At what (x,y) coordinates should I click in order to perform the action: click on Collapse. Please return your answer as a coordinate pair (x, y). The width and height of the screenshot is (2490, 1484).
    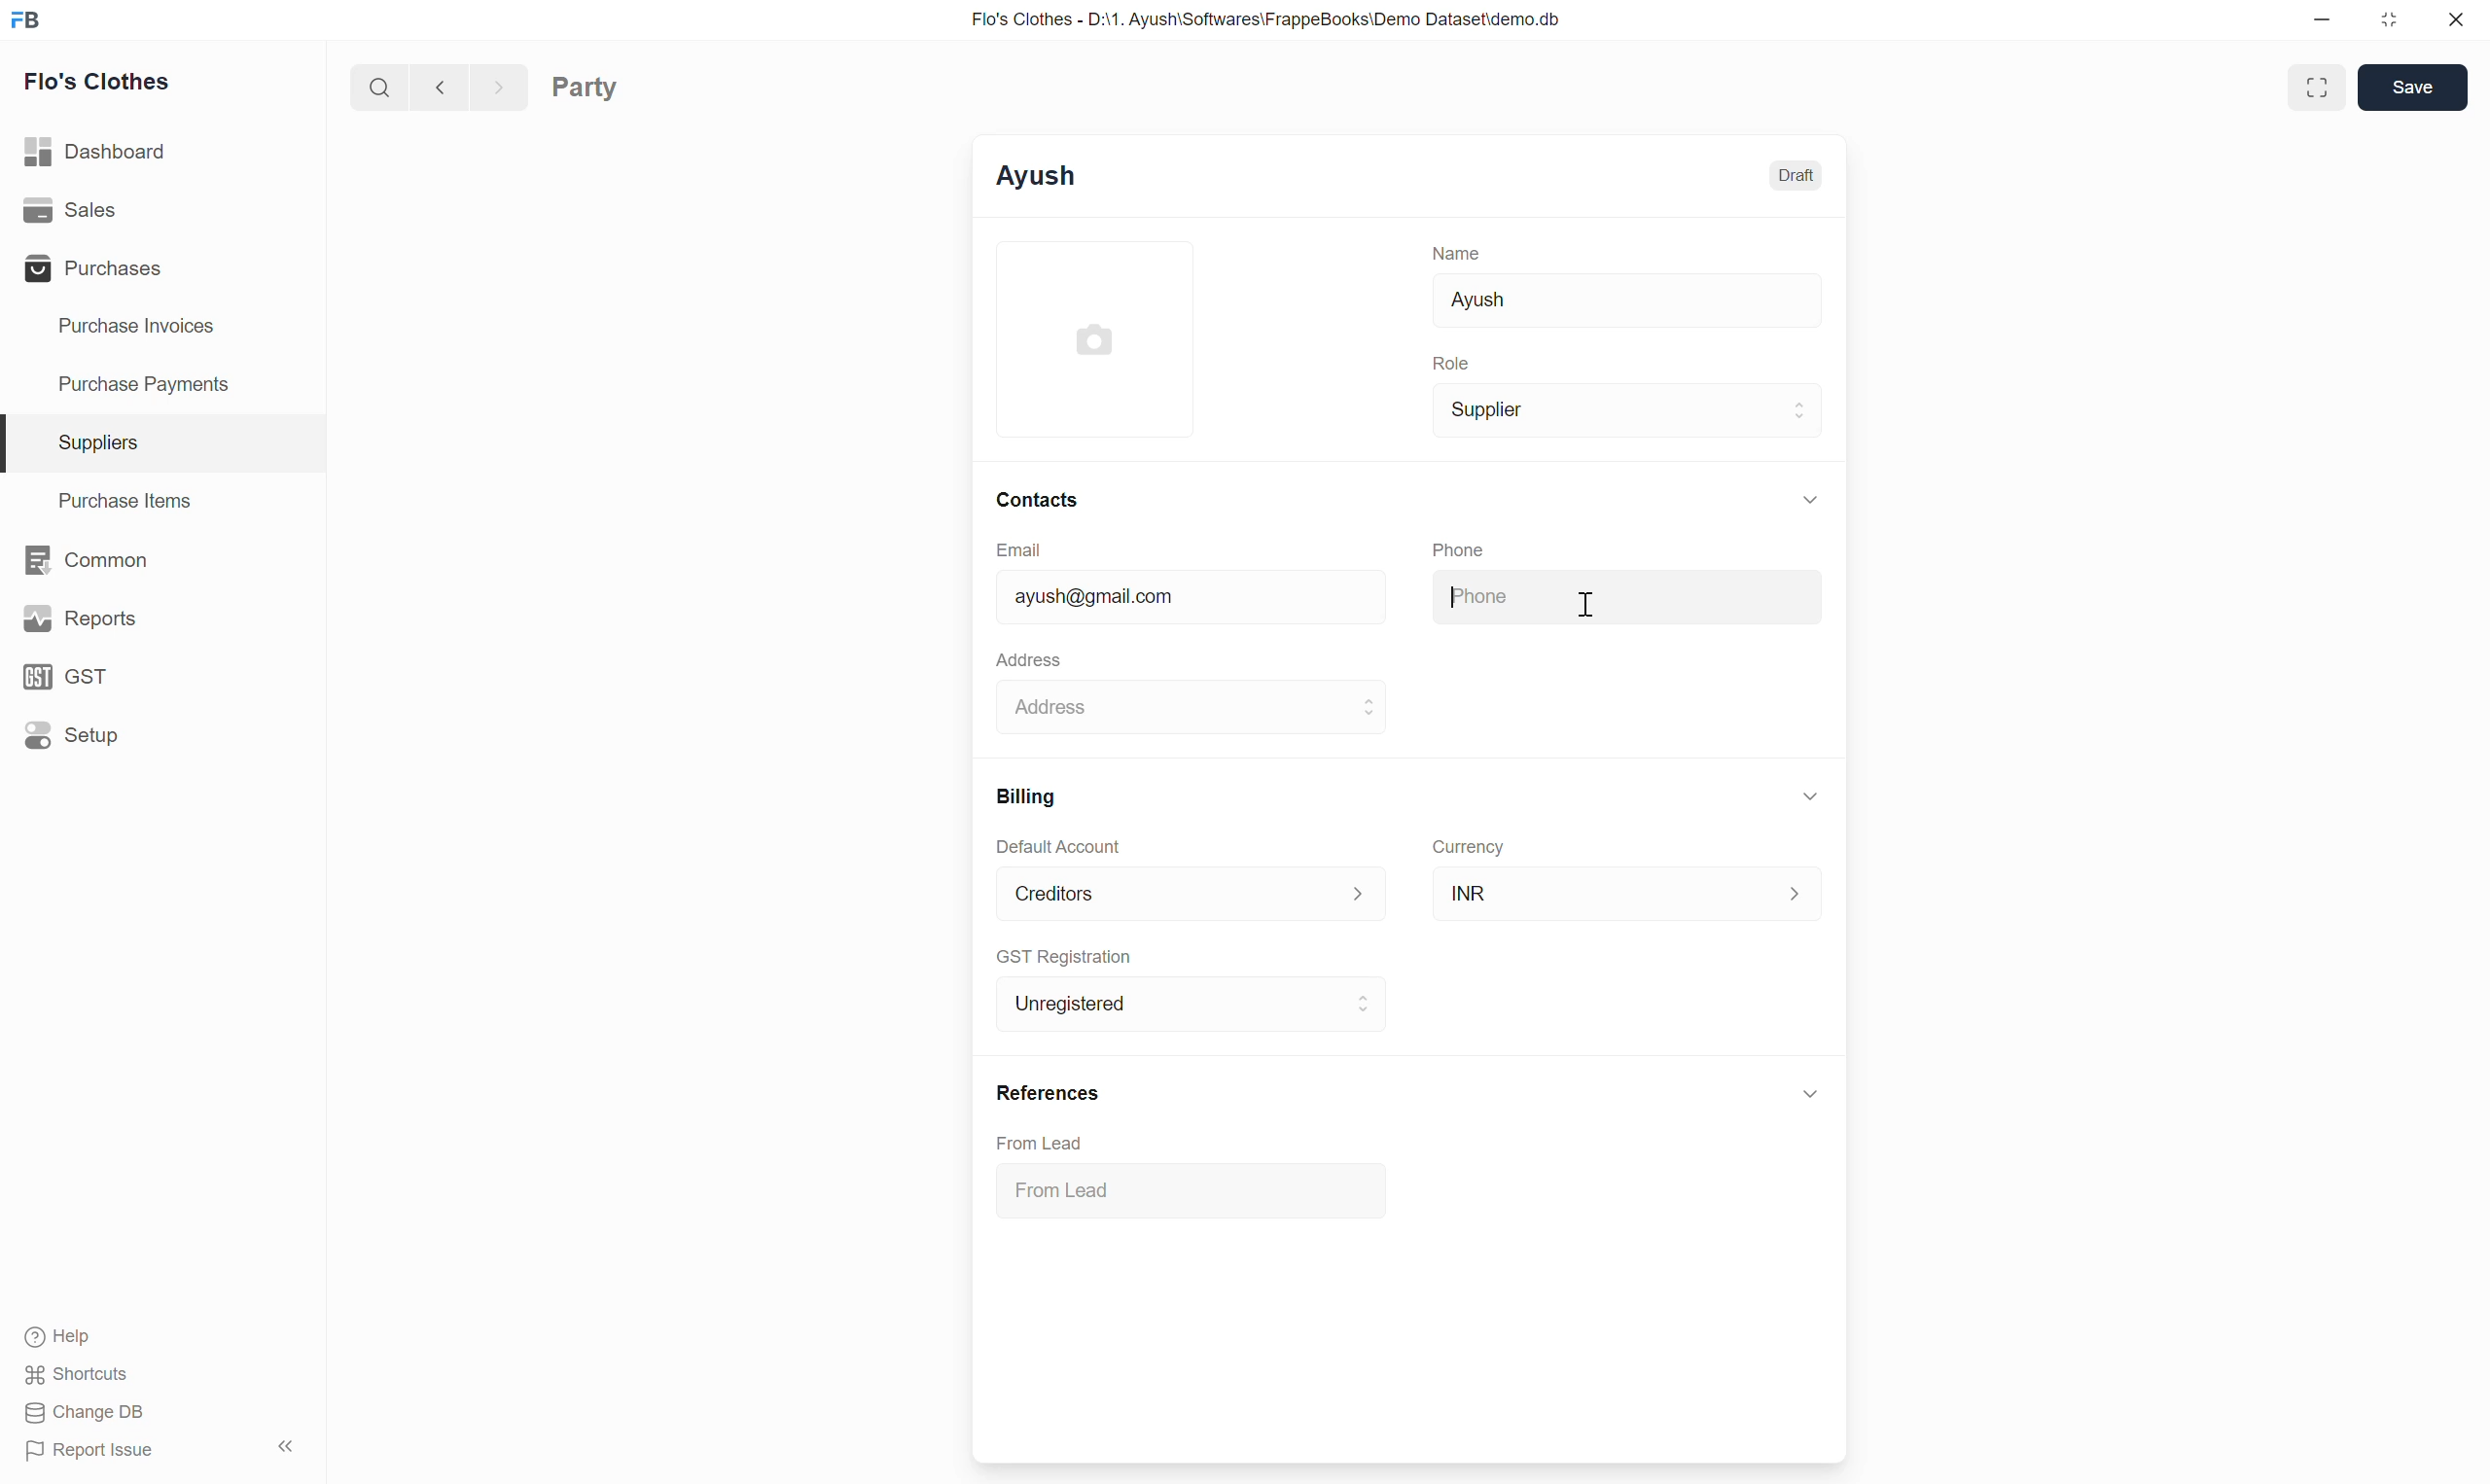
    Looking at the image, I should click on (1810, 500).